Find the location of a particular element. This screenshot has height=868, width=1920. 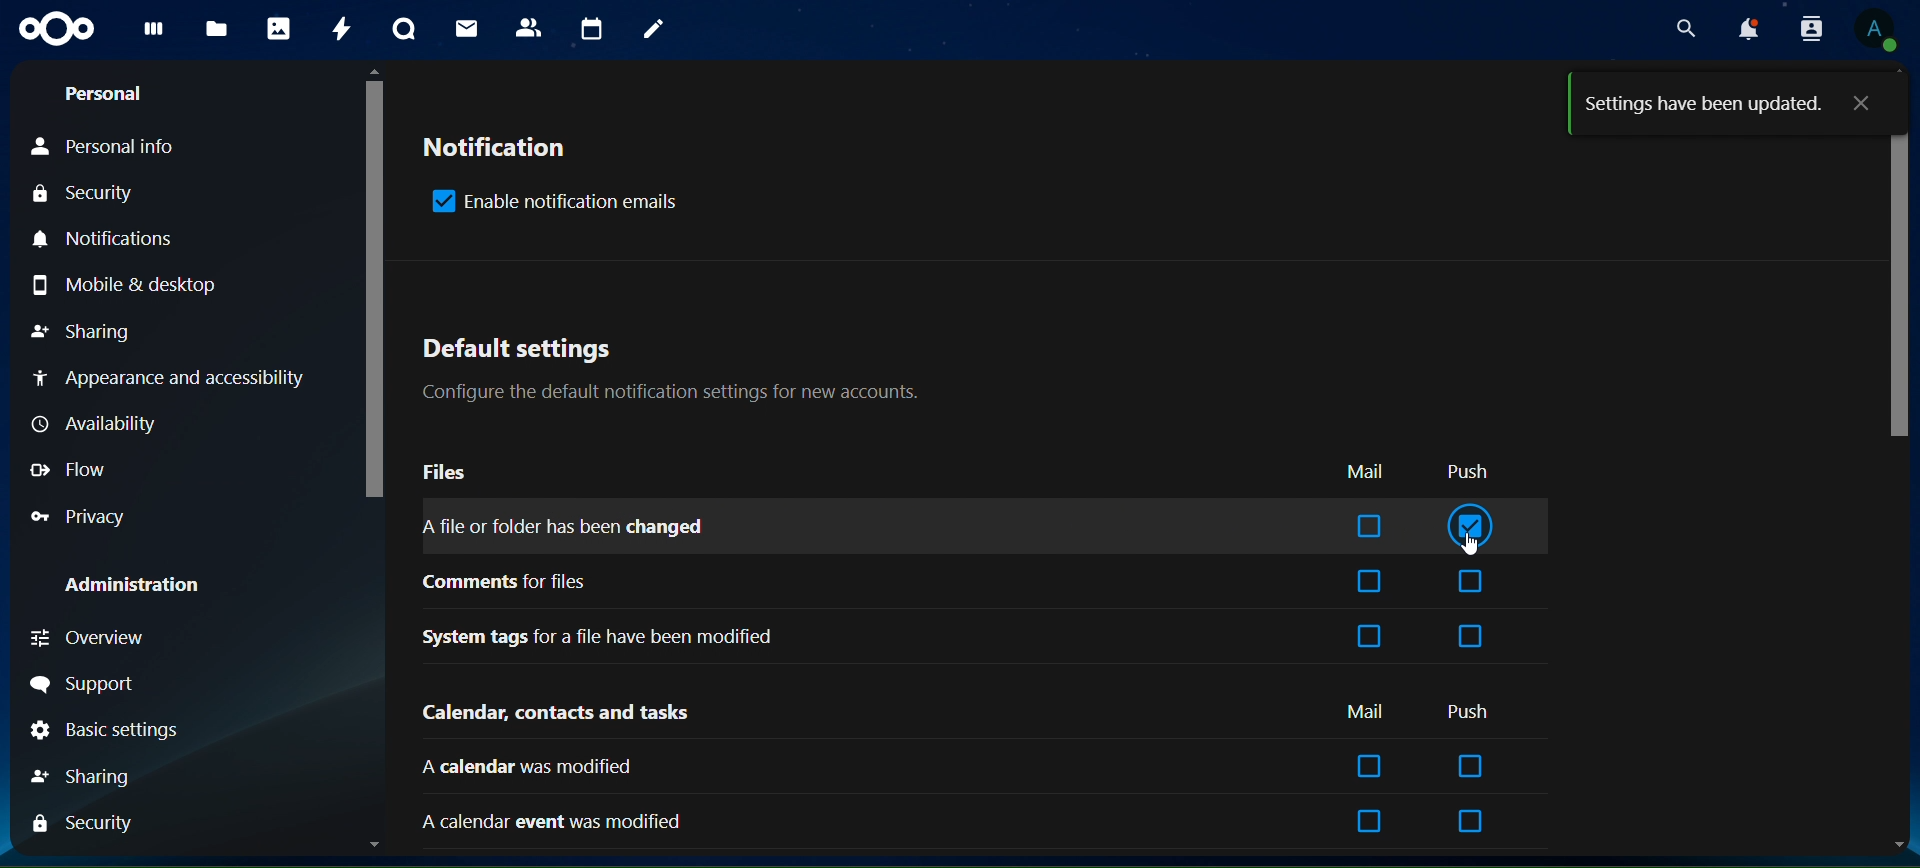

sharing is located at coordinates (89, 777).